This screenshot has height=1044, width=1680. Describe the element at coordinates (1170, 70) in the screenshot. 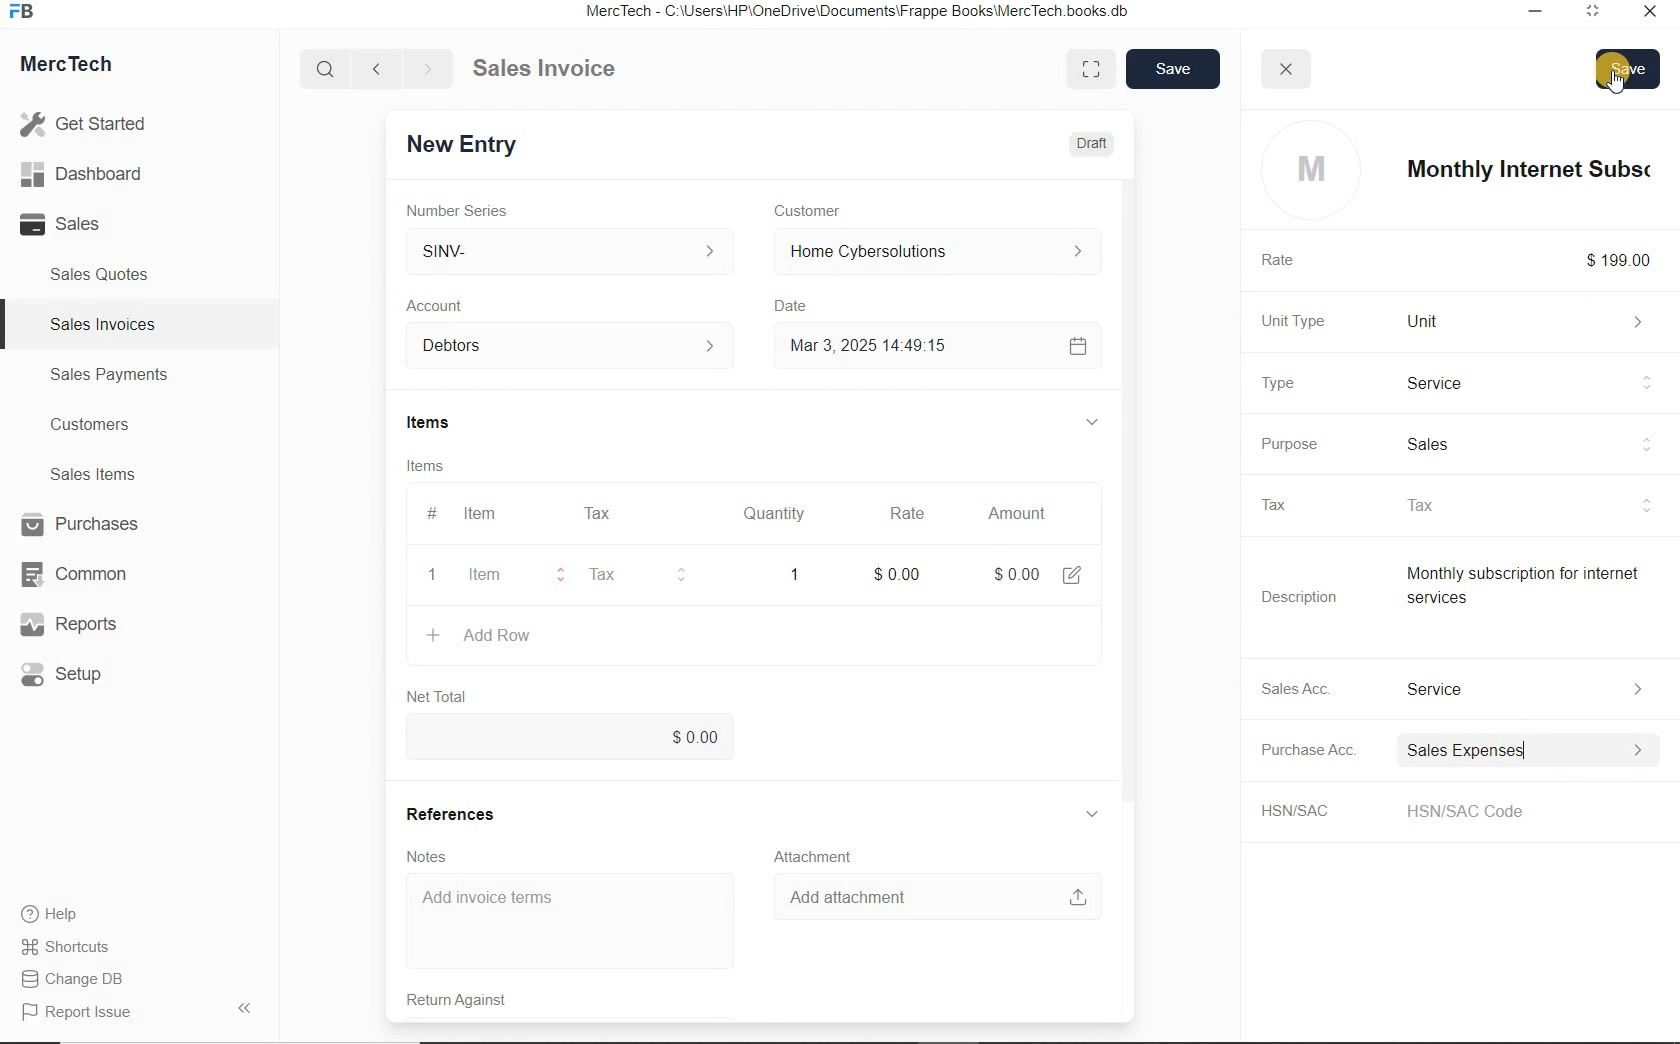

I see `save` at that location.